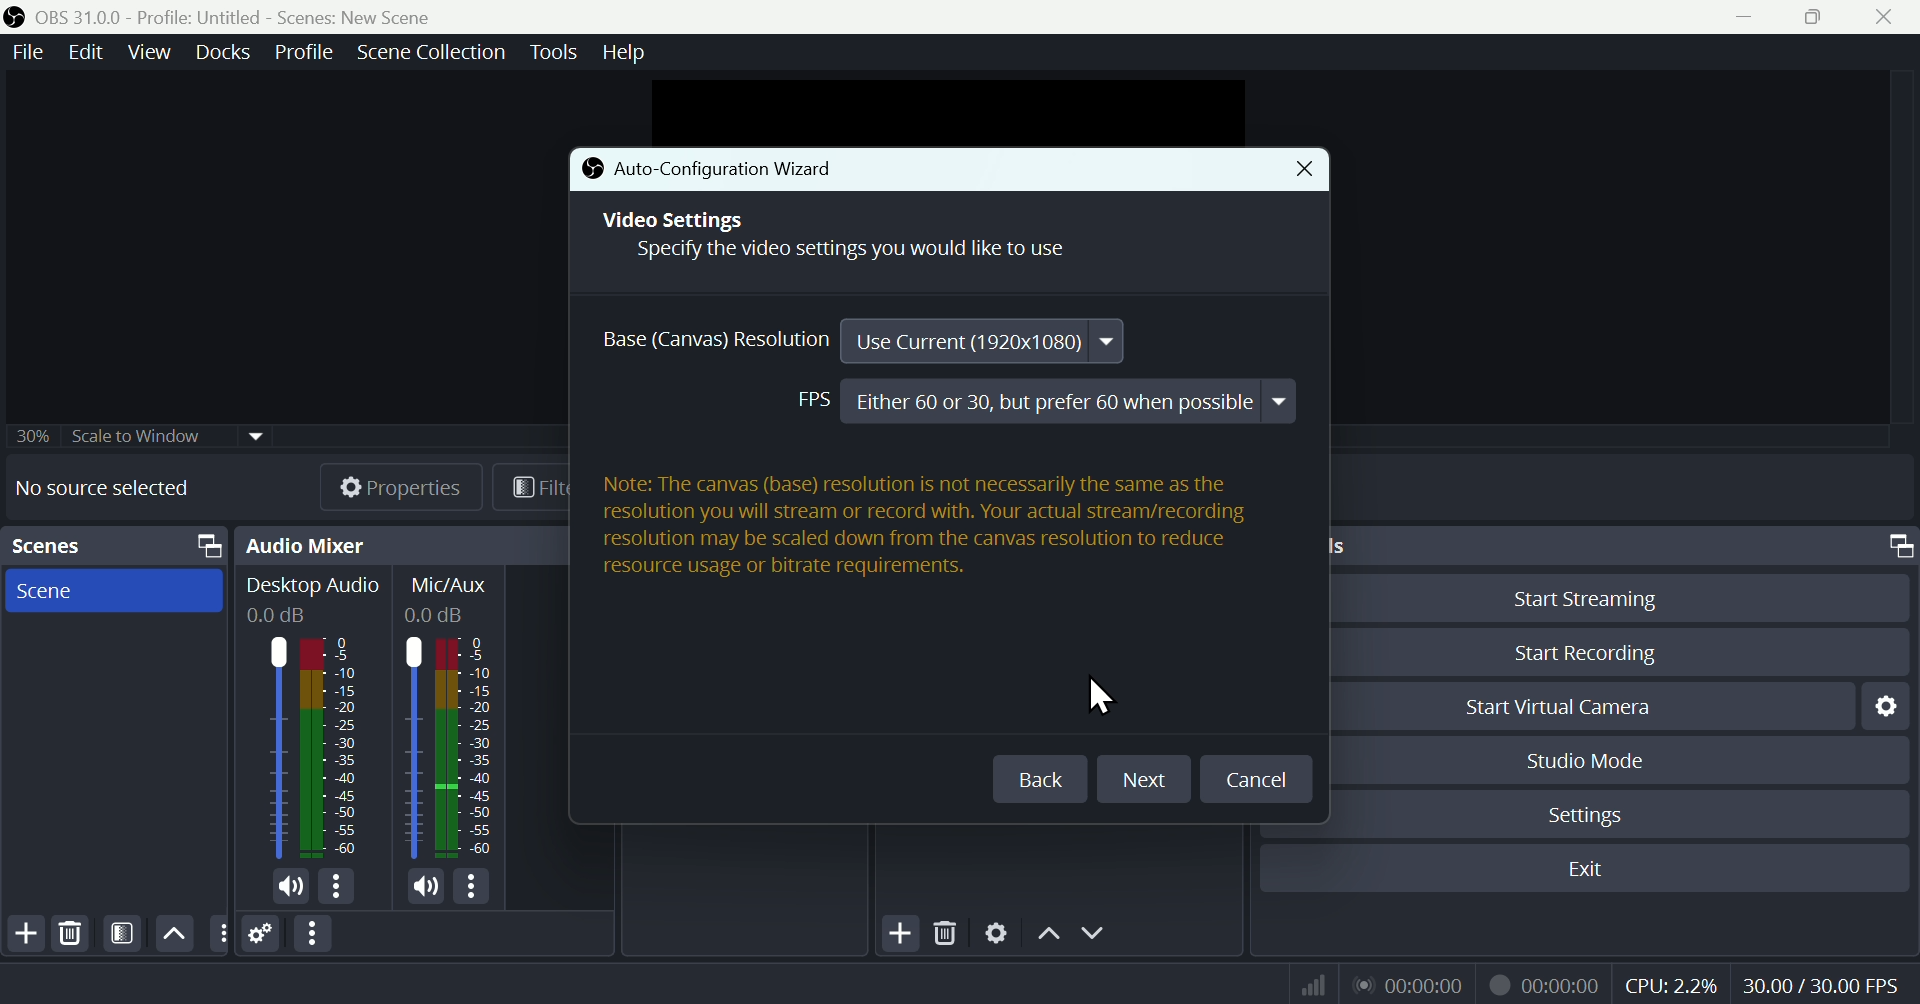 The width and height of the screenshot is (1920, 1004). Describe the element at coordinates (1097, 932) in the screenshot. I see `Down` at that location.